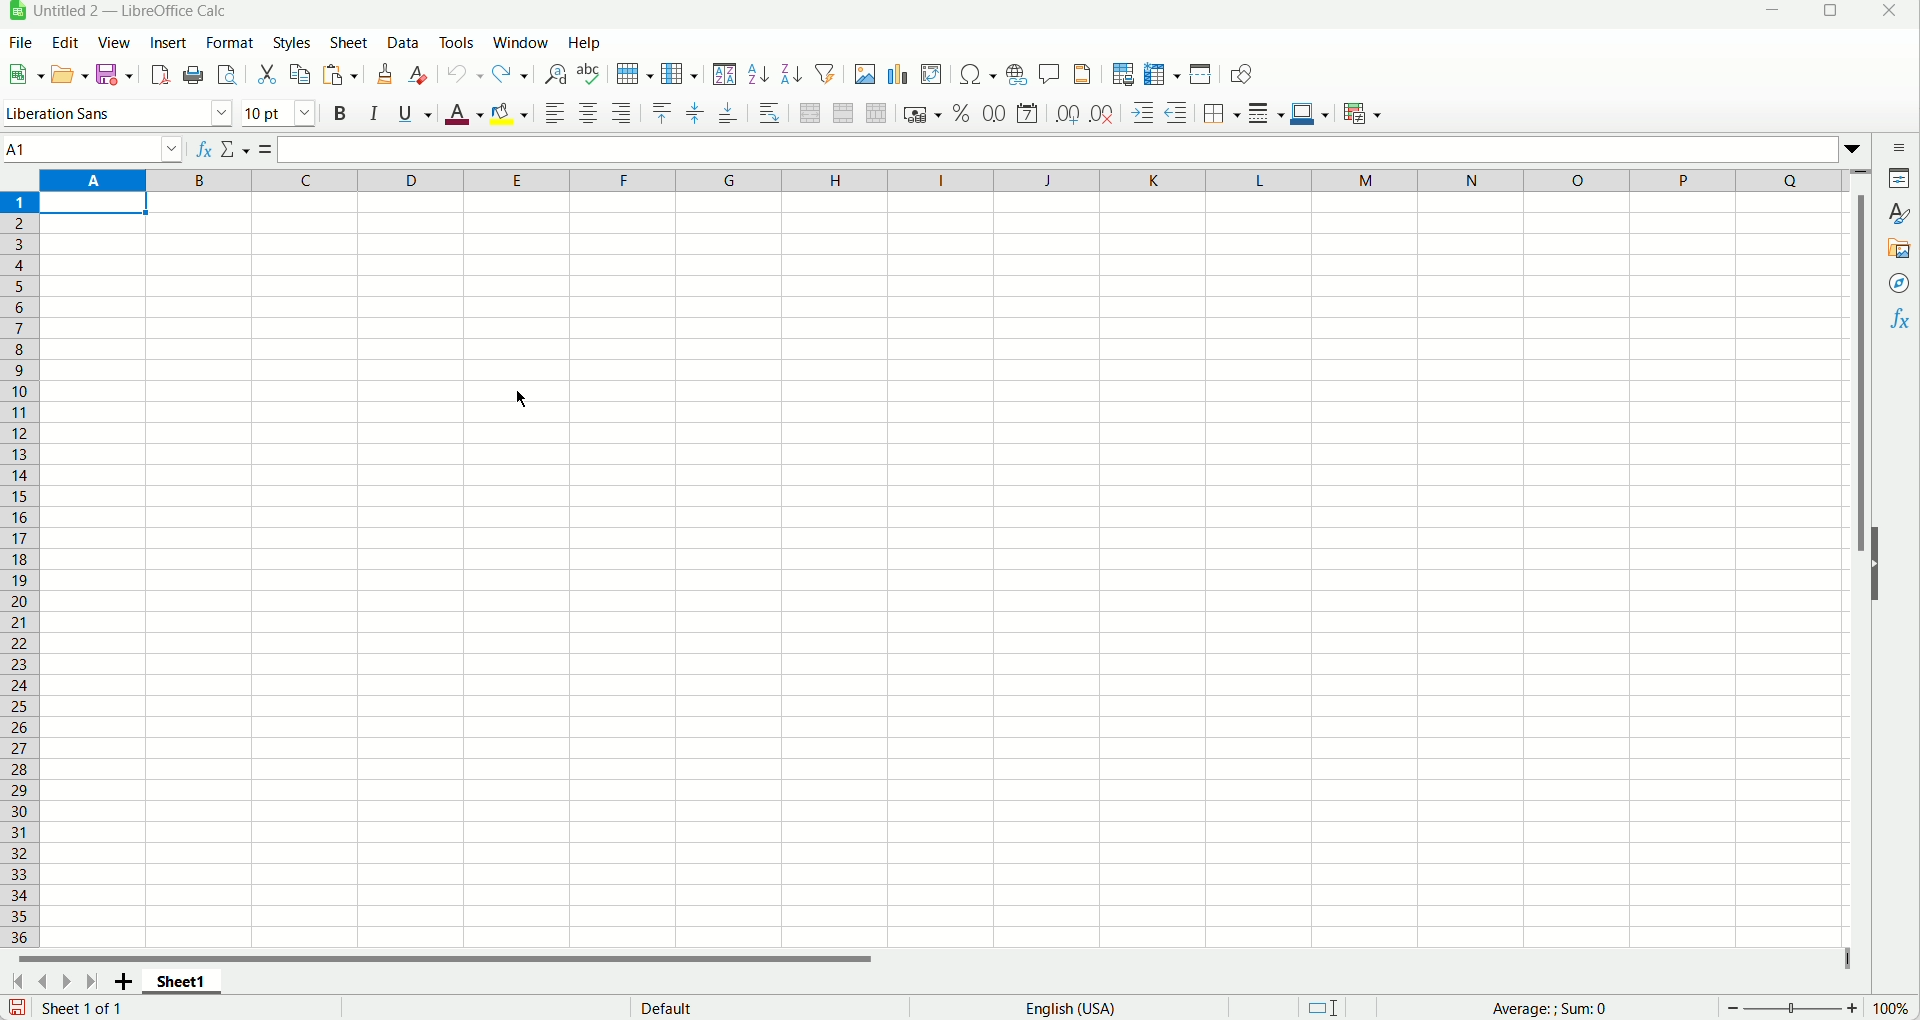  I want to click on Align center, so click(589, 115).